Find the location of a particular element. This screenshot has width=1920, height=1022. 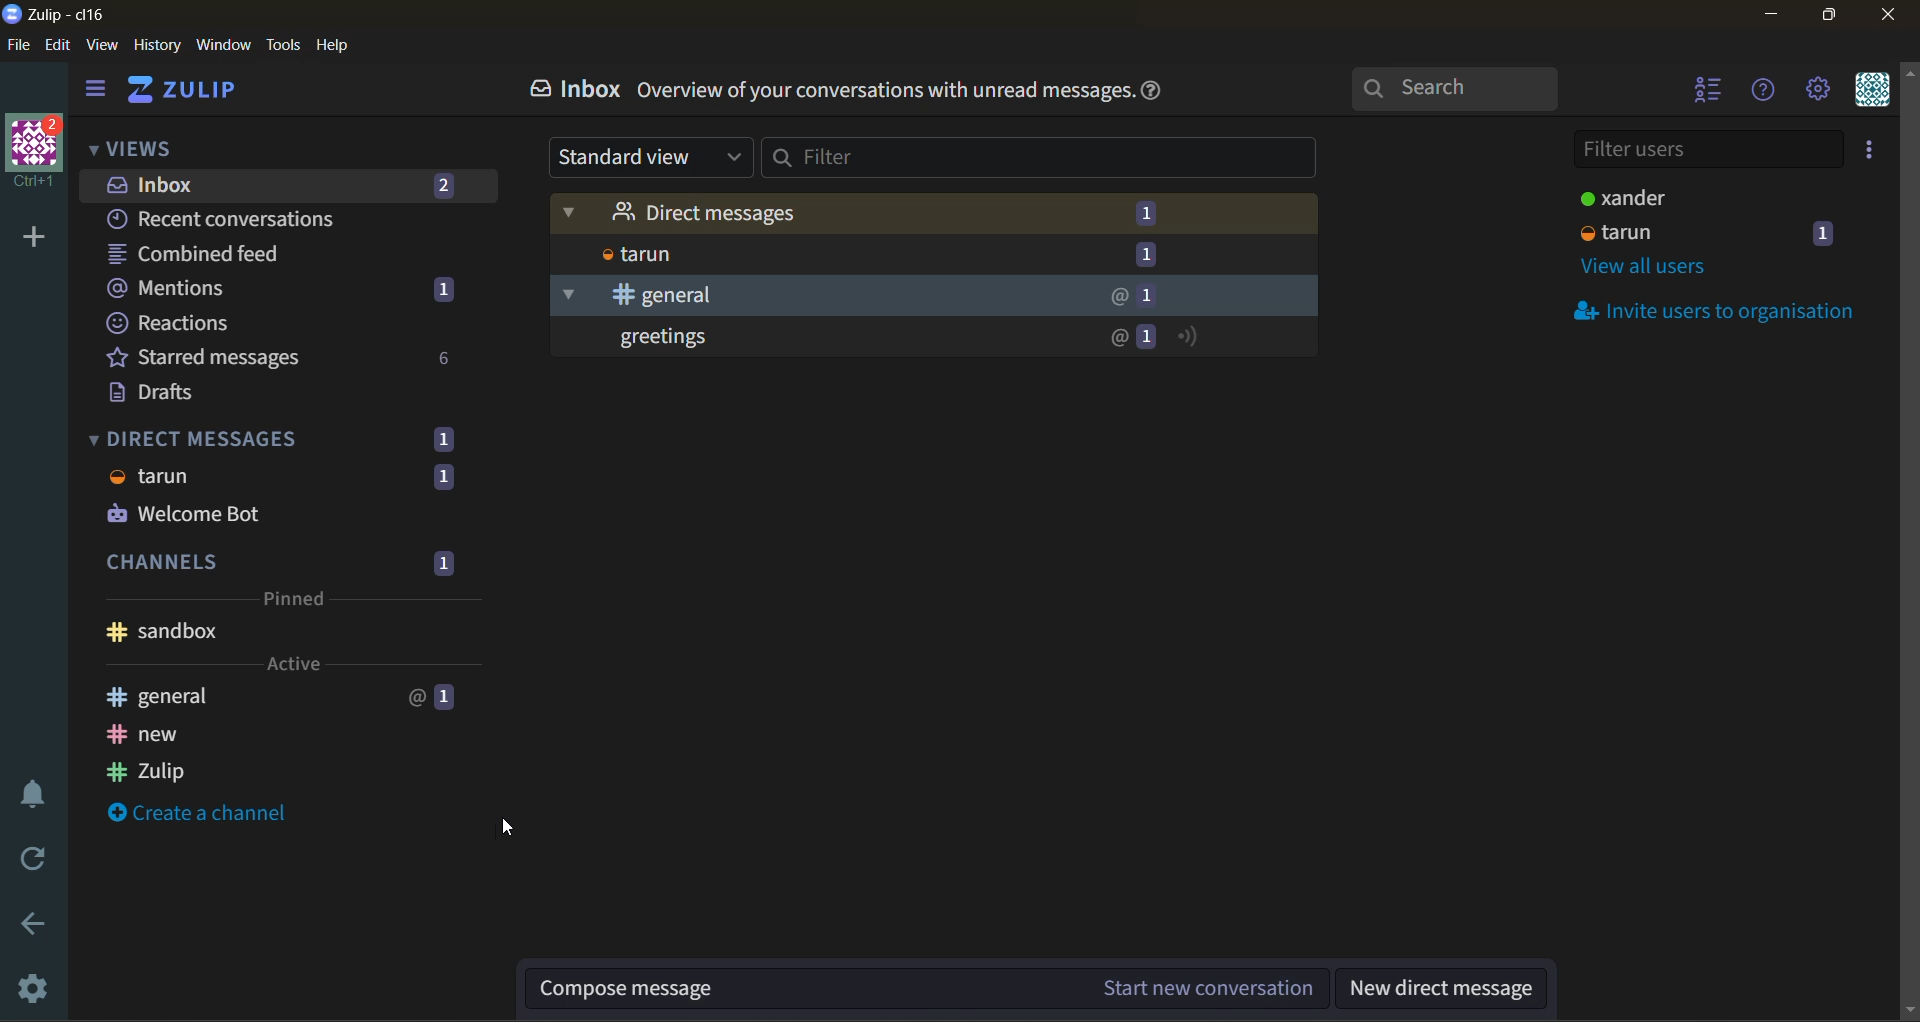

Pinned is located at coordinates (300, 599).